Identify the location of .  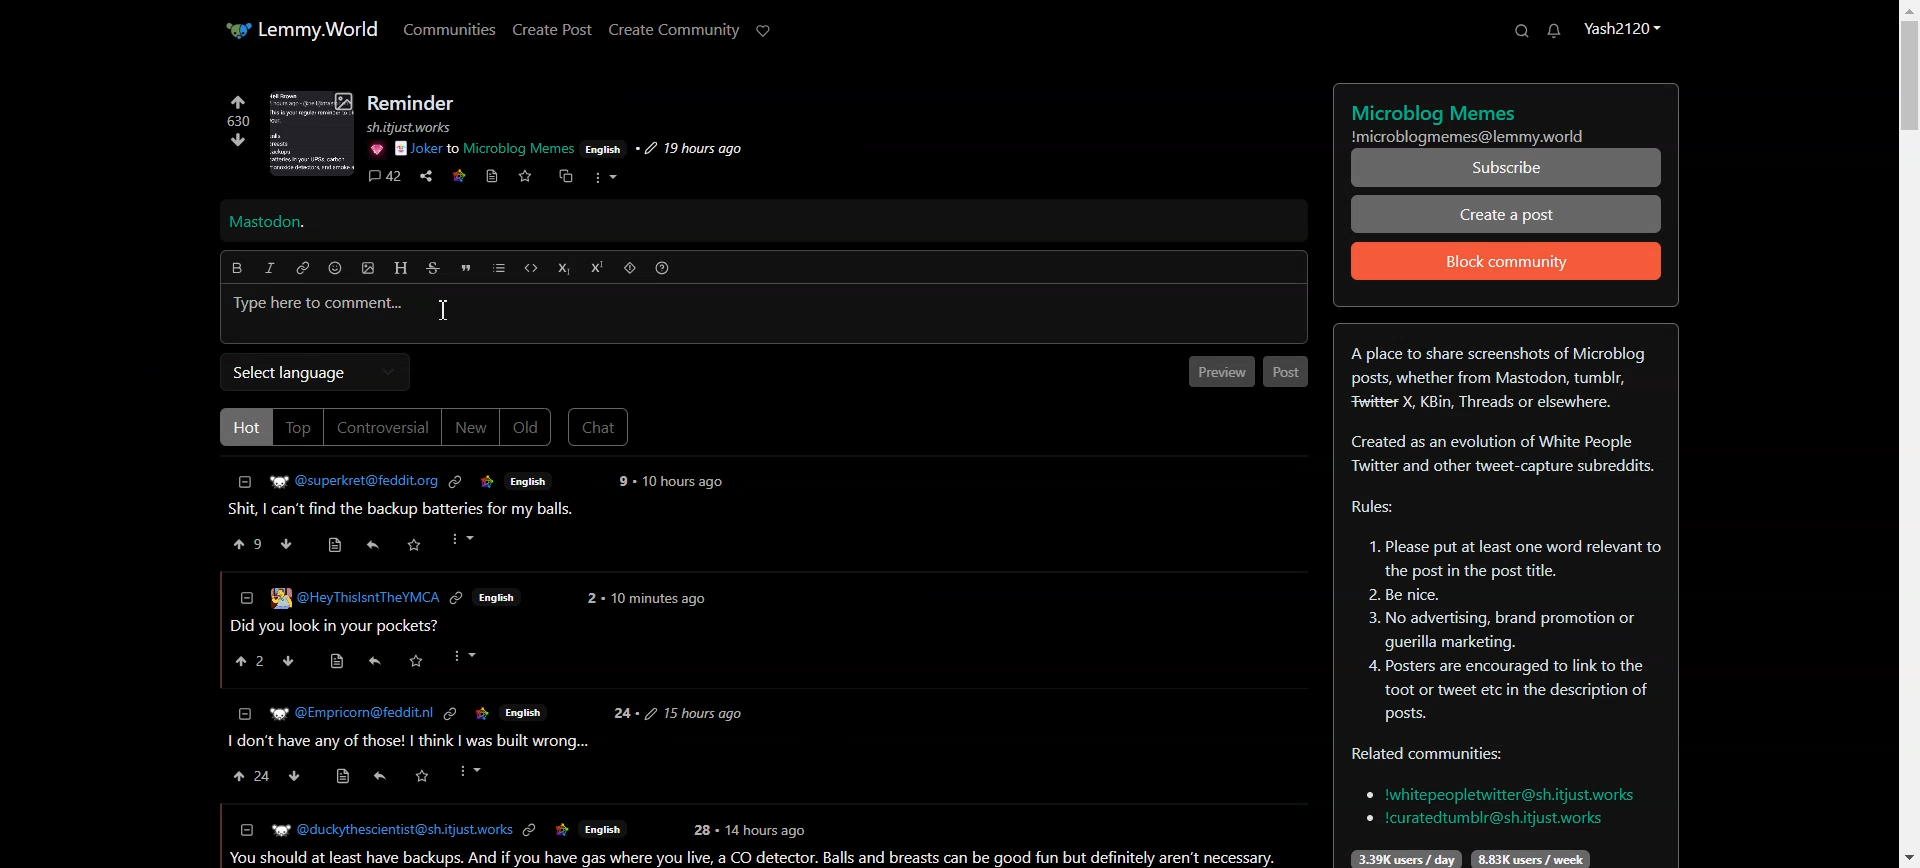
(701, 830).